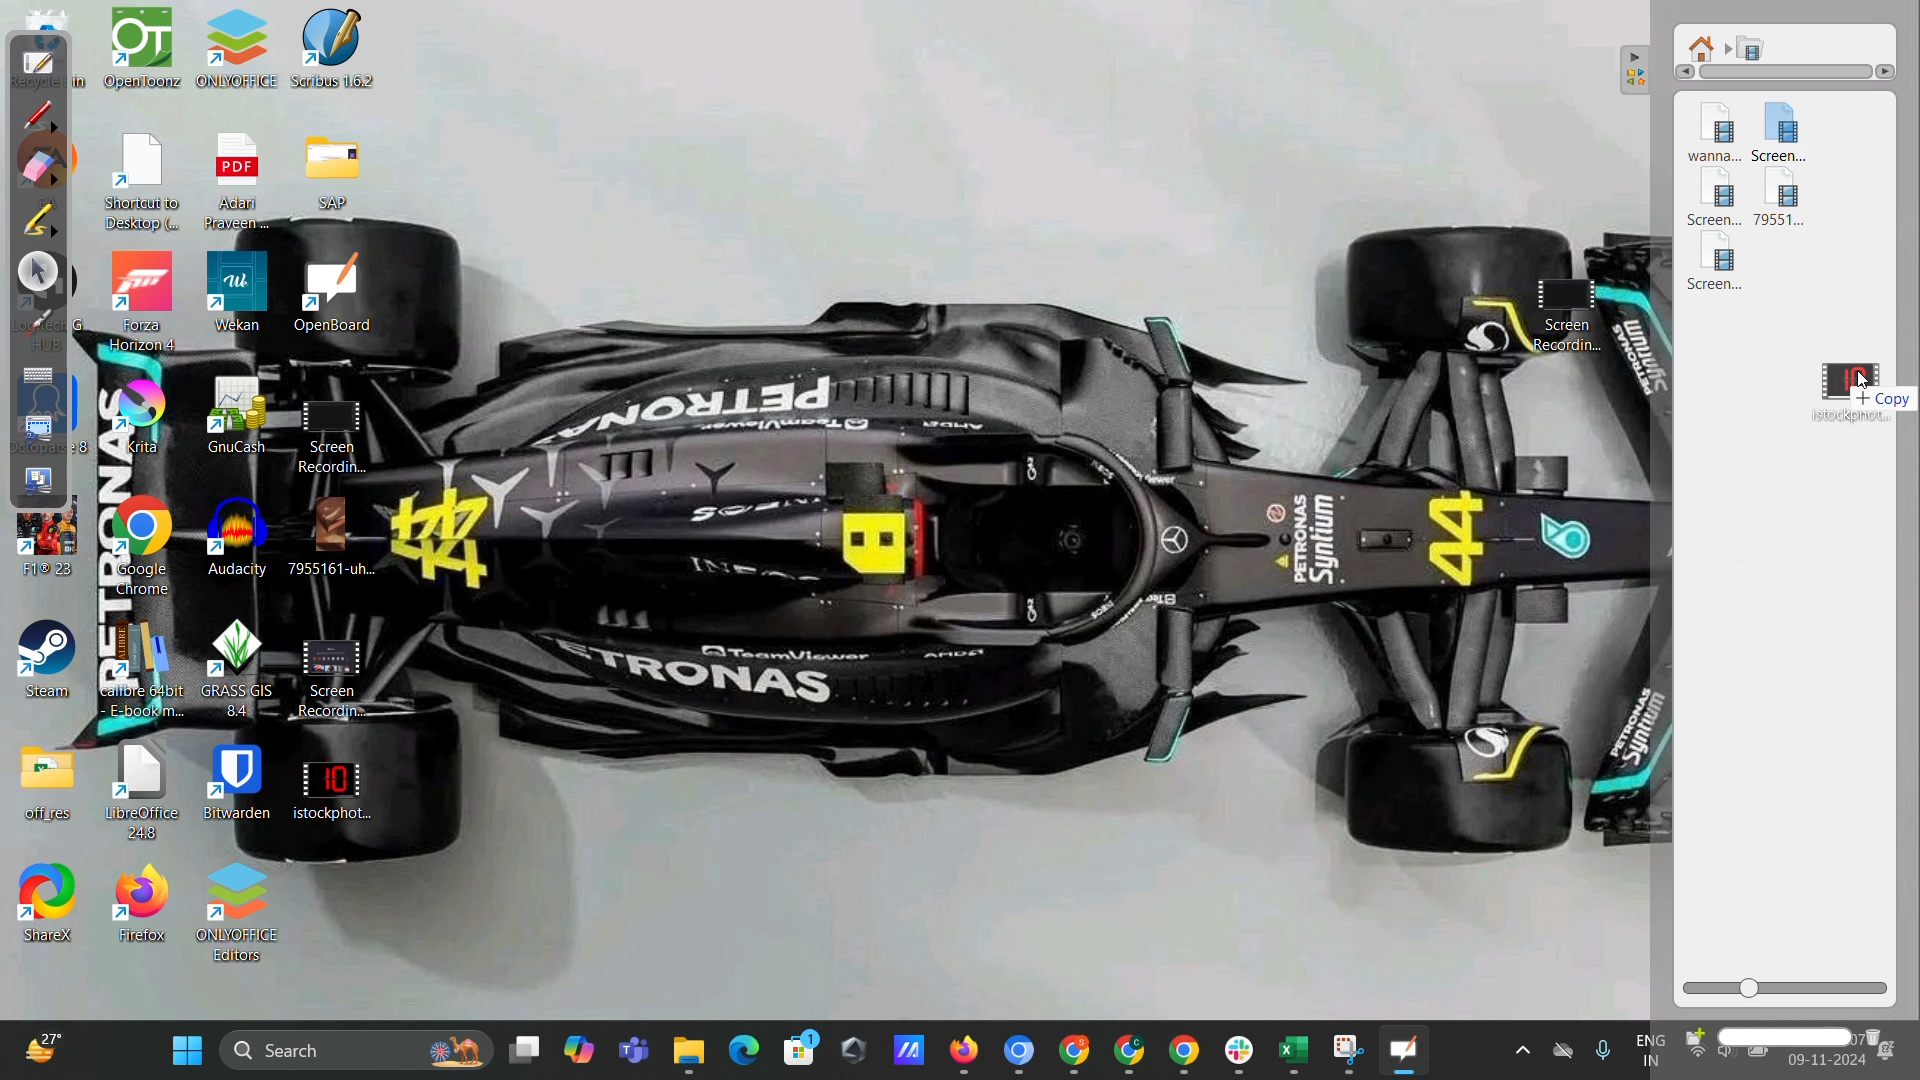  What do you see at coordinates (38, 1048) in the screenshot?
I see `weather shortcut` at bounding box center [38, 1048].